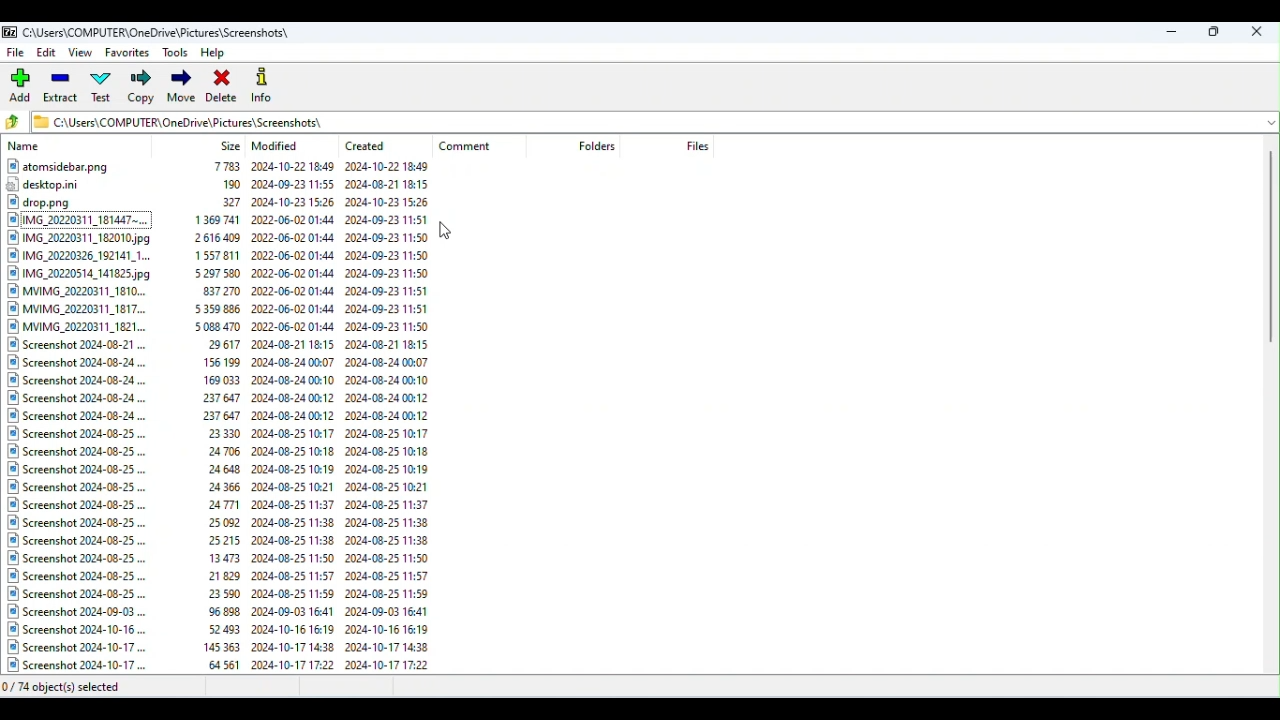  I want to click on Cursor, so click(449, 237).